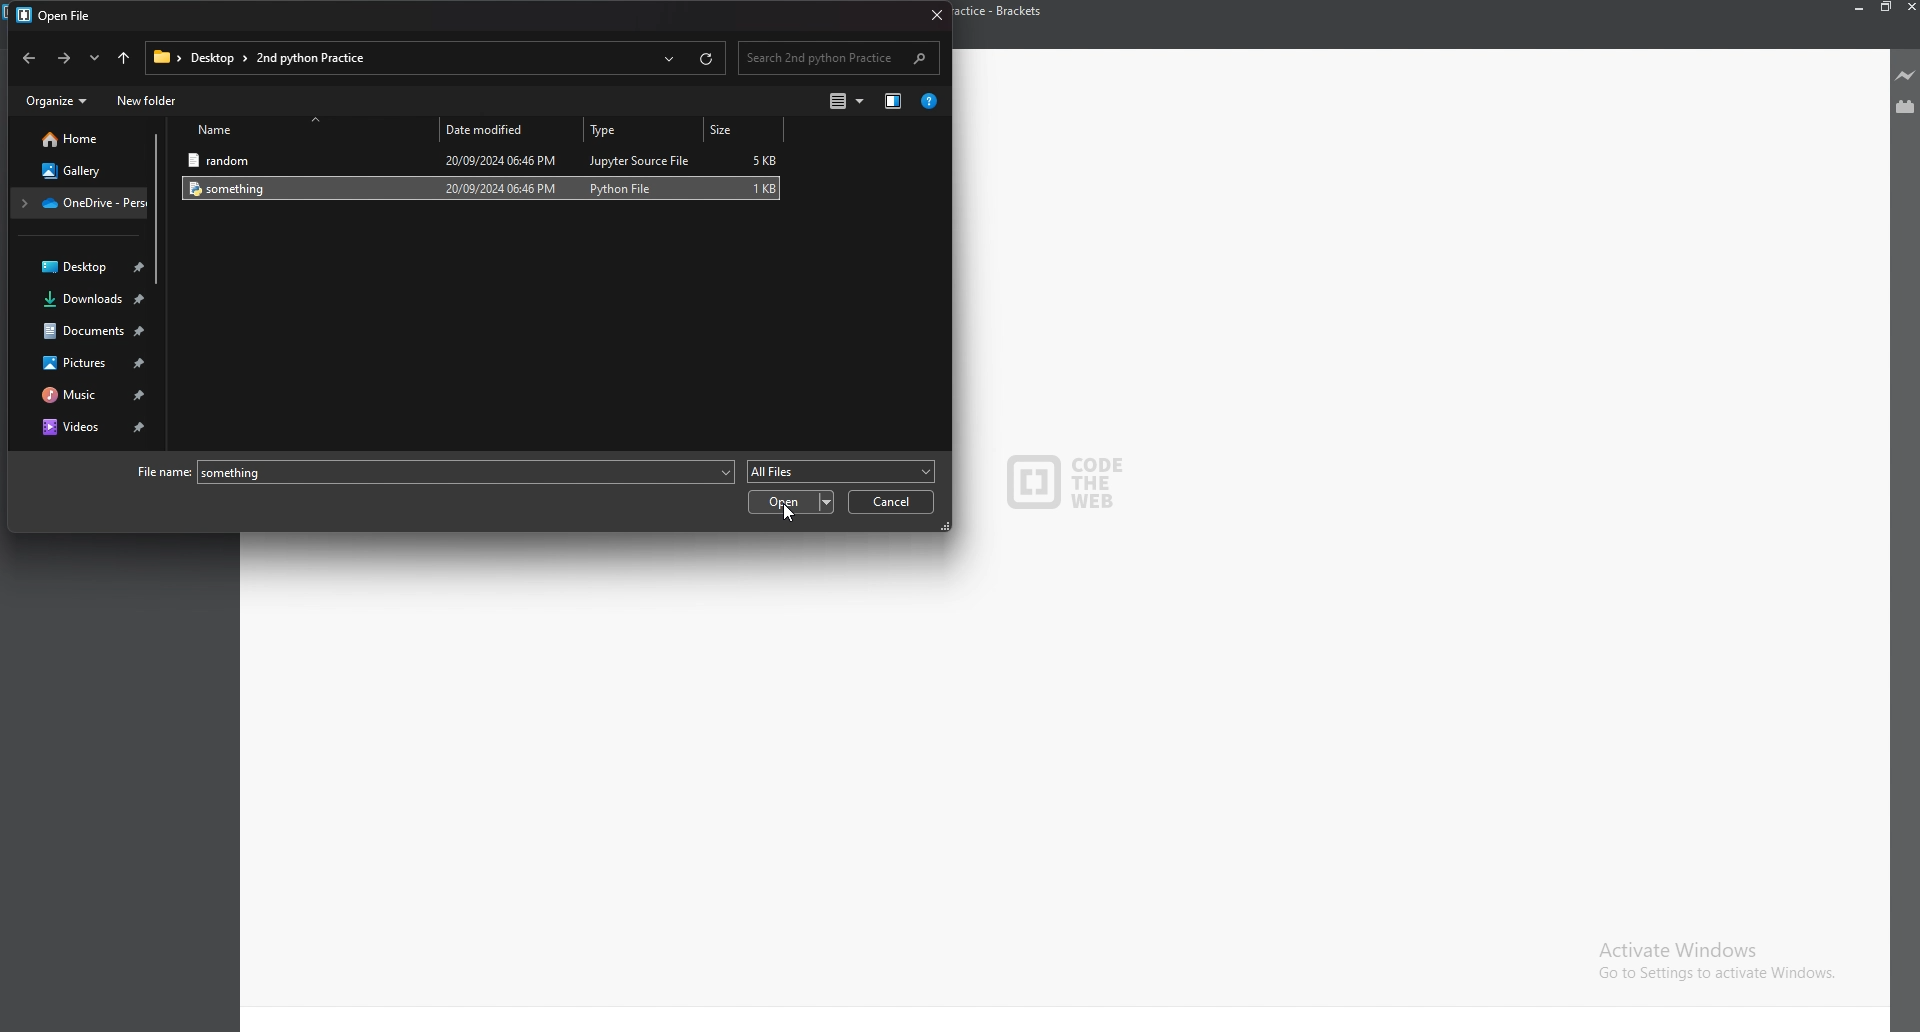 This screenshot has height=1032, width=1920. What do you see at coordinates (764, 160) in the screenshot?
I see `5 KB` at bounding box center [764, 160].